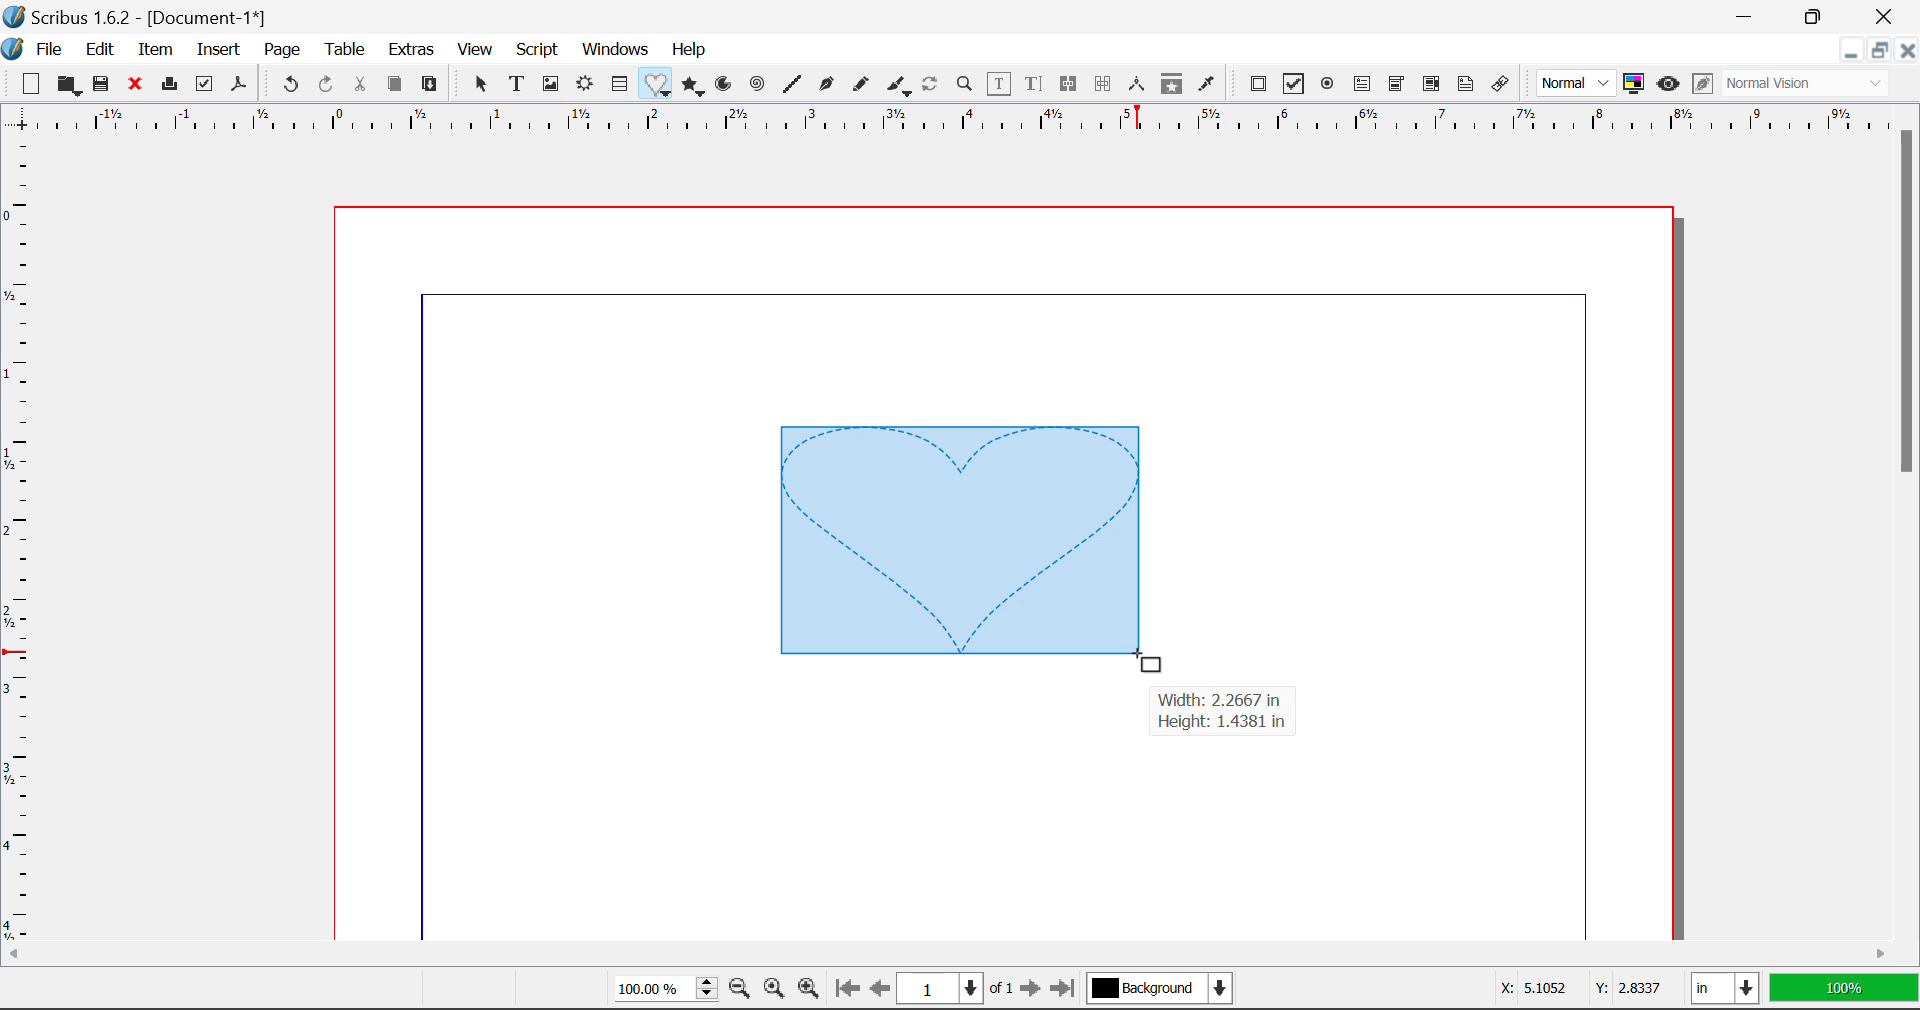  Describe the element at coordinates (1001, 84) in the screenshot. I see `Edit Contents in Frame` at that location.